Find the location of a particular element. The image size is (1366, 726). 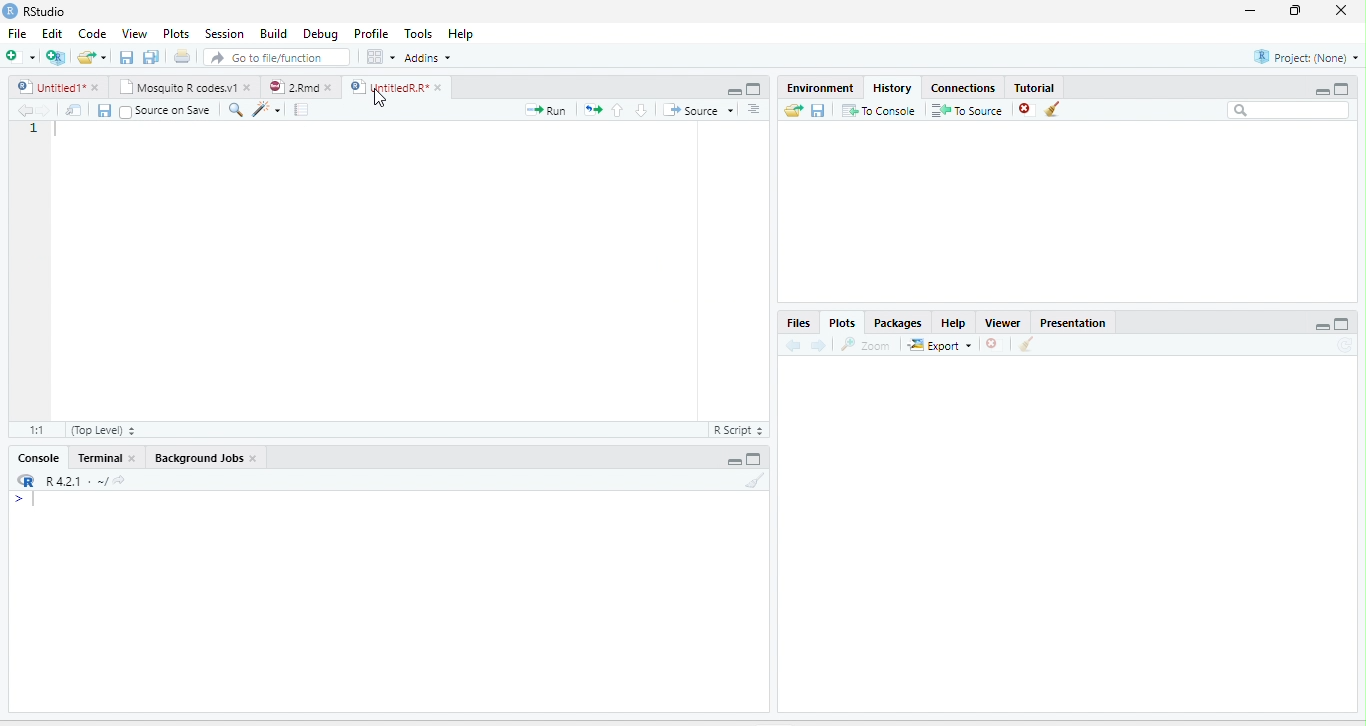

New line is located at coordinates (25, 500).